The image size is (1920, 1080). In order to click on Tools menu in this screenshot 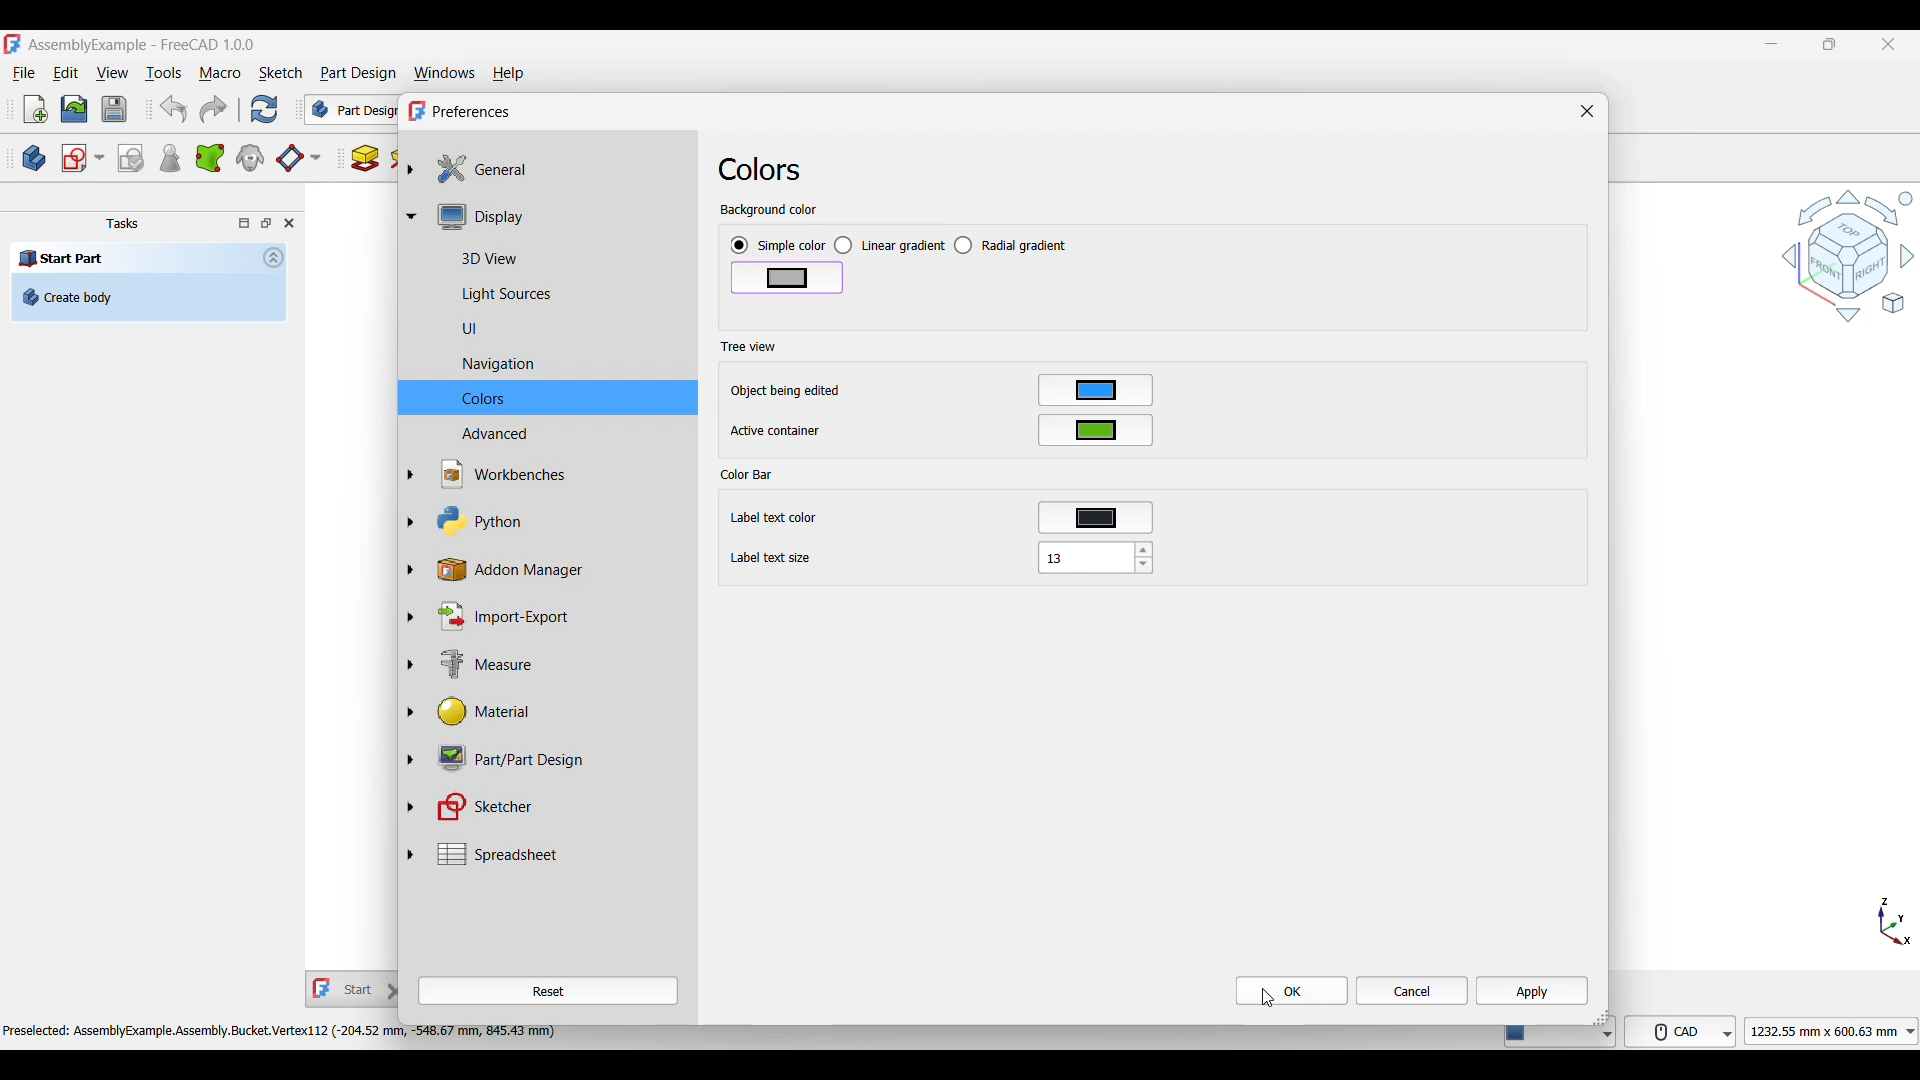, I will do `click(163, 73)`.